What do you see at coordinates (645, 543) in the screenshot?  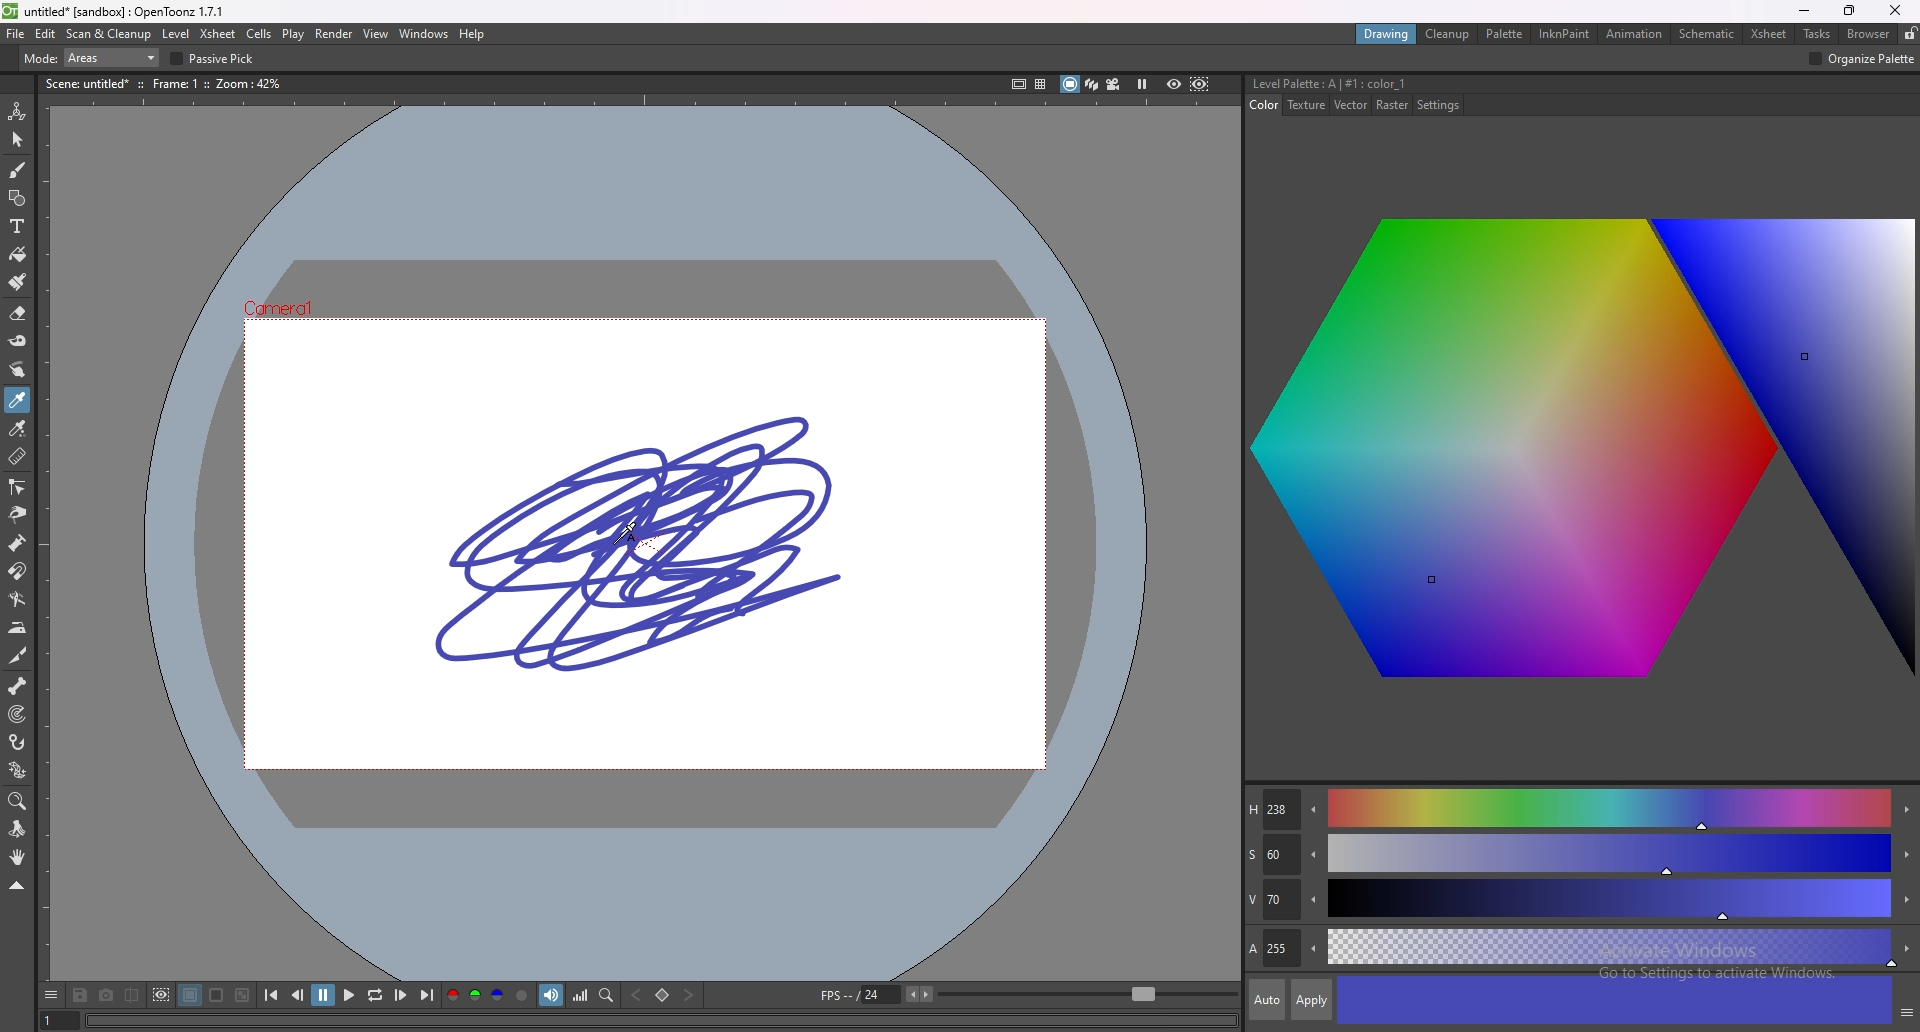 I see `drawing` at bounding box center [645, 543].